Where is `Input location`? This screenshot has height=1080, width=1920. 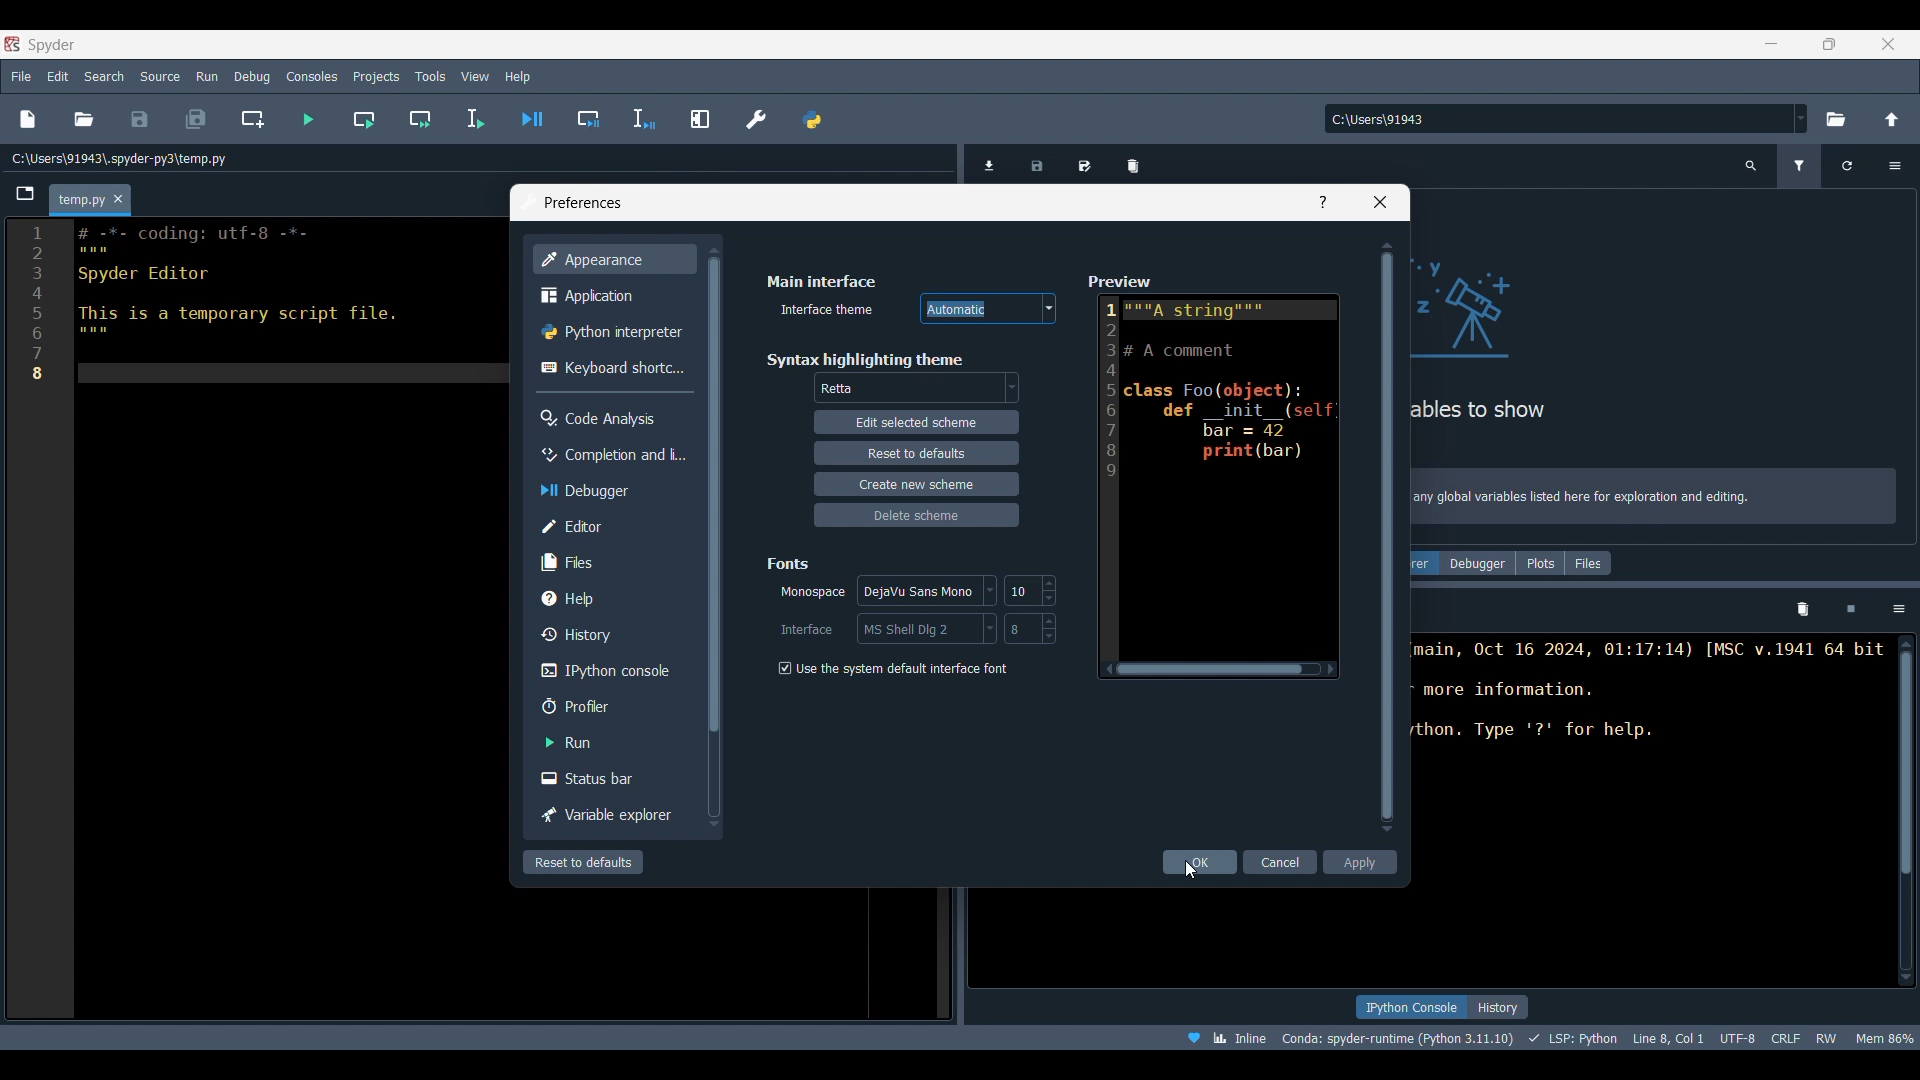 Input location is located at coordinates (1558, 119).